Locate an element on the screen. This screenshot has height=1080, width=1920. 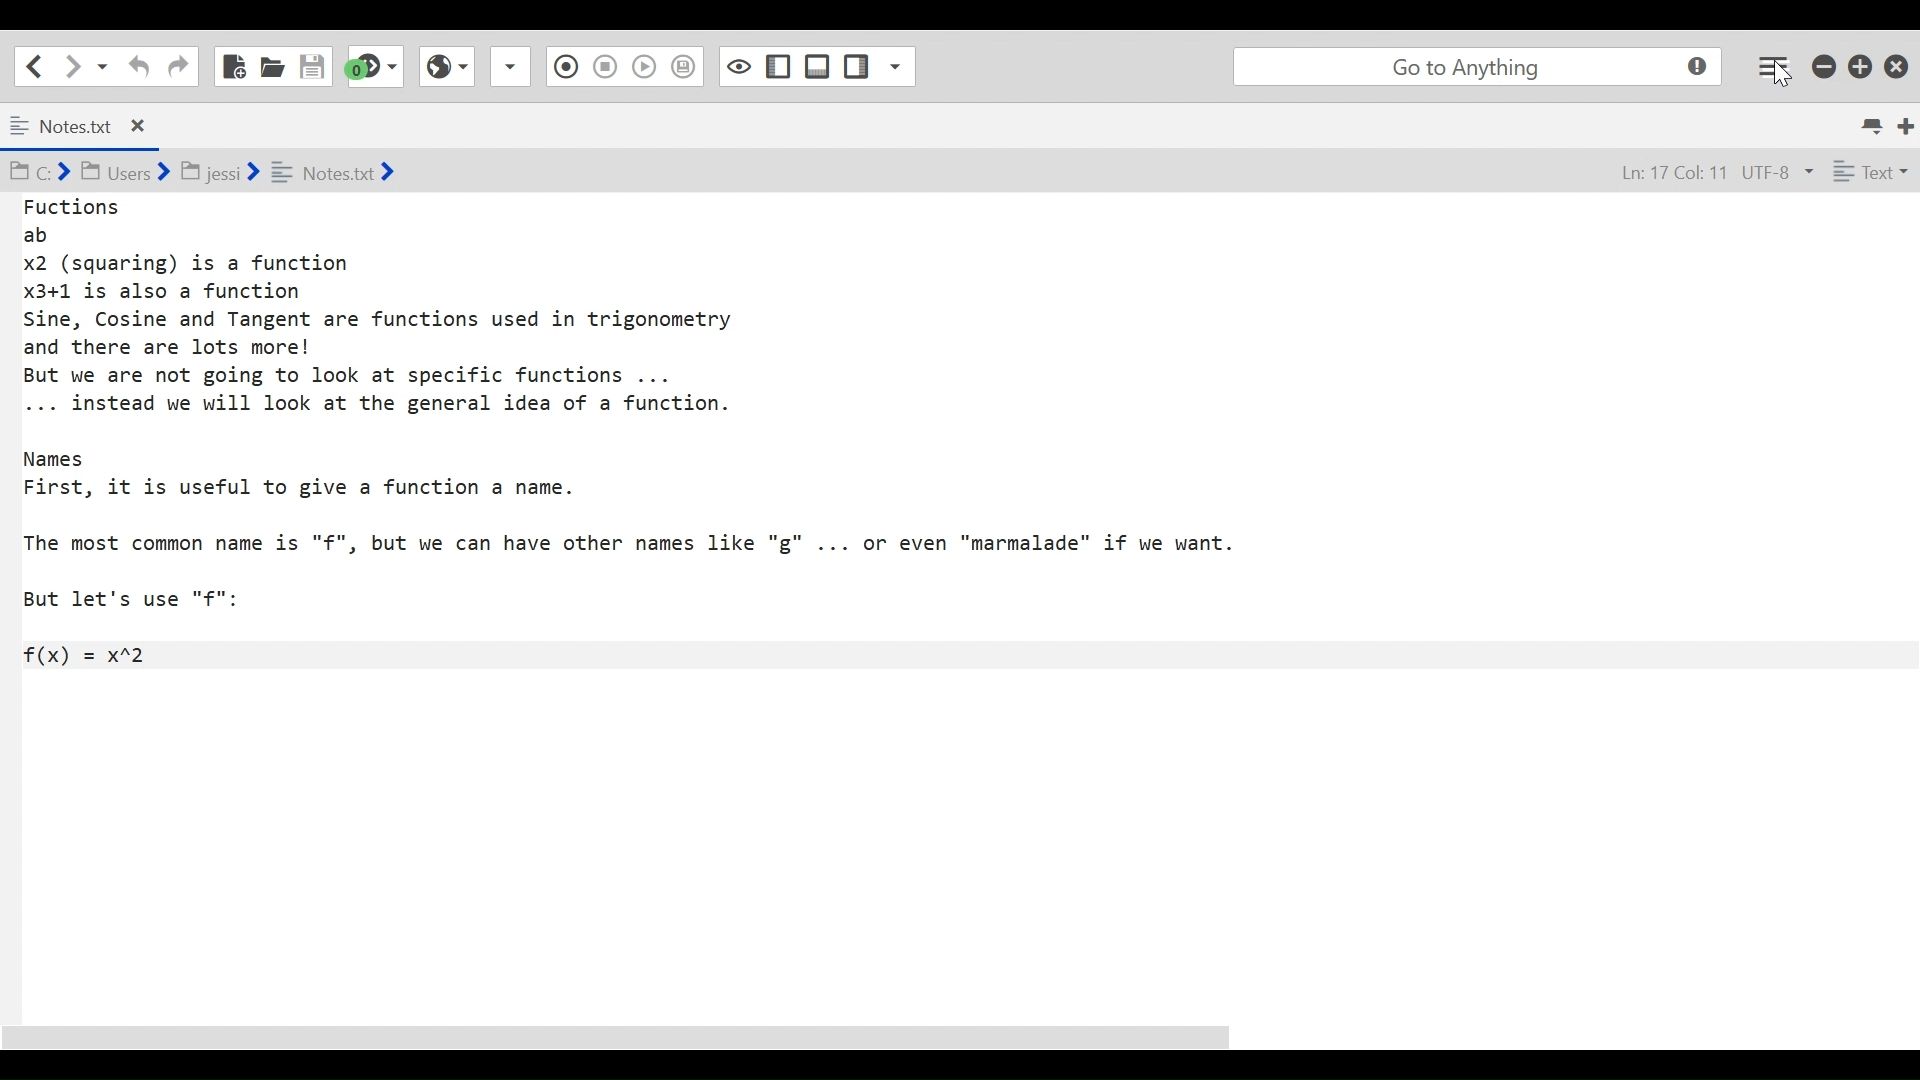
scroll bar is located at coordinates (641, 1037).